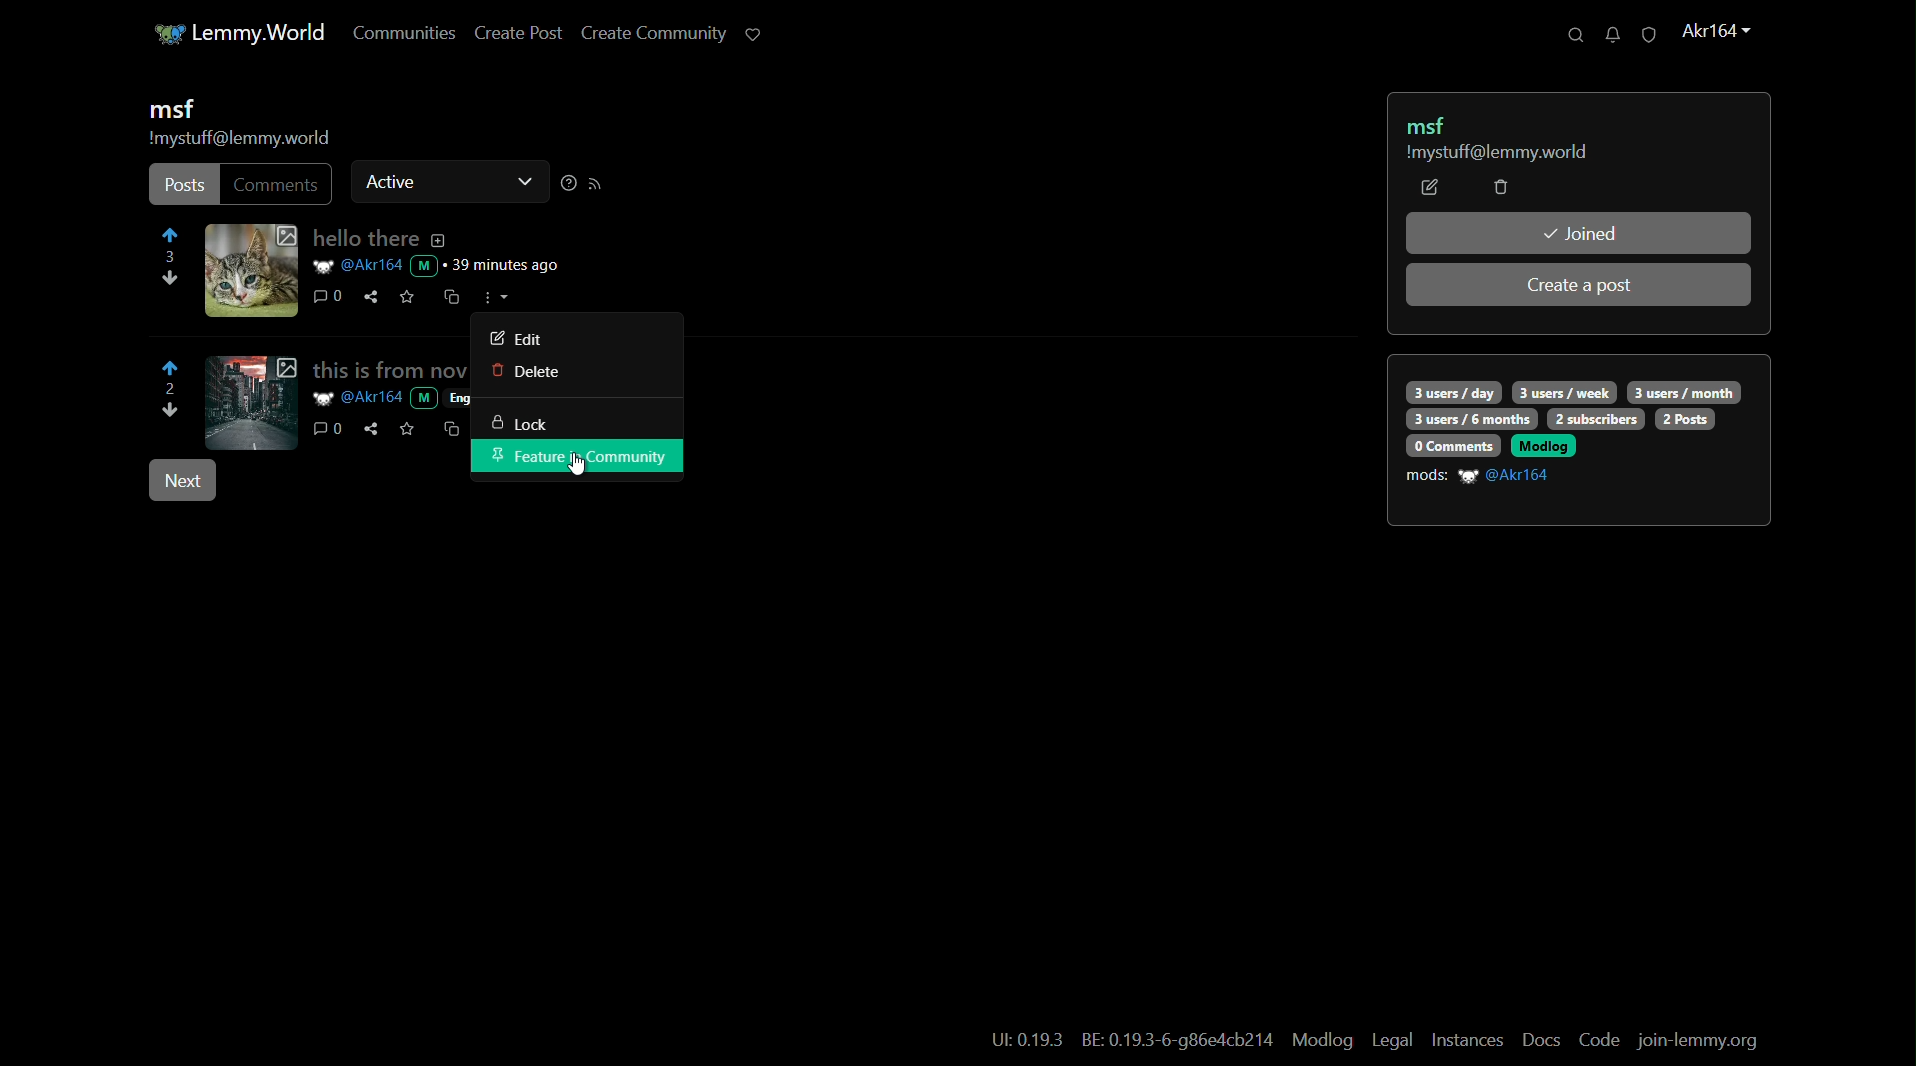 Image resolution: width=1916 pixels, height=1066 pixels. Describe the element at coordinates (1543, 445) in the screenshot. I see `modlog` at that location.